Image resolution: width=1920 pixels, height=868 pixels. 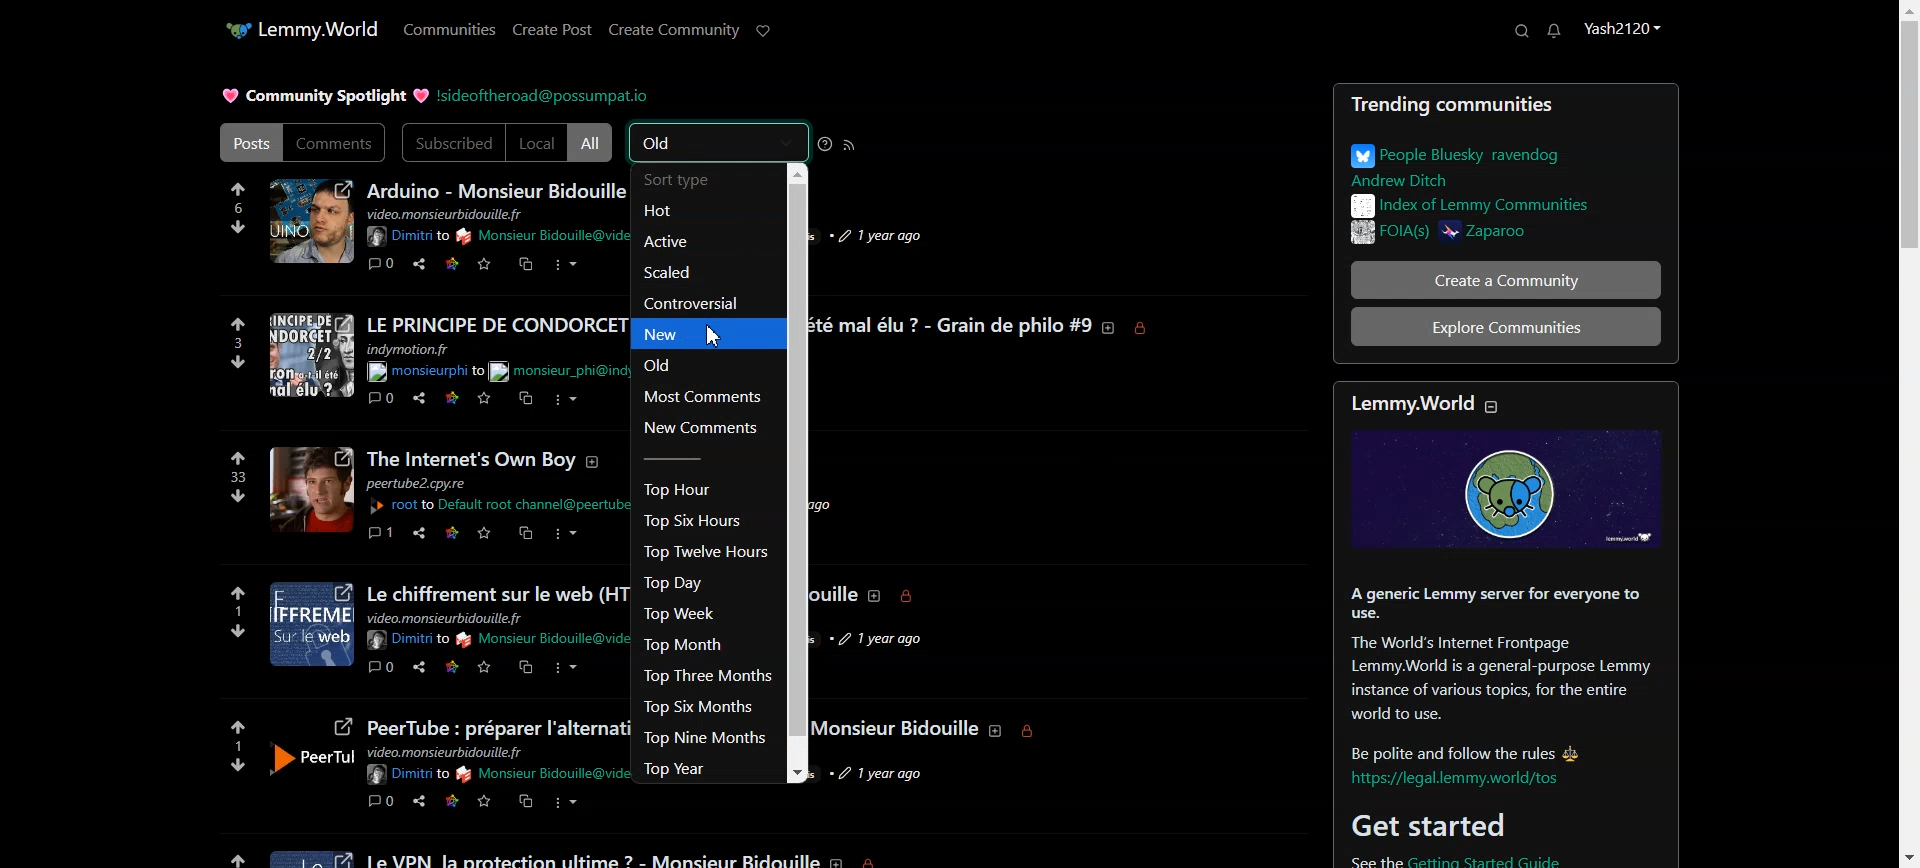 What do you see at coordinates (452, 143) in the screenshot?
I see `Subscribed` at bounding box center [452, 143].